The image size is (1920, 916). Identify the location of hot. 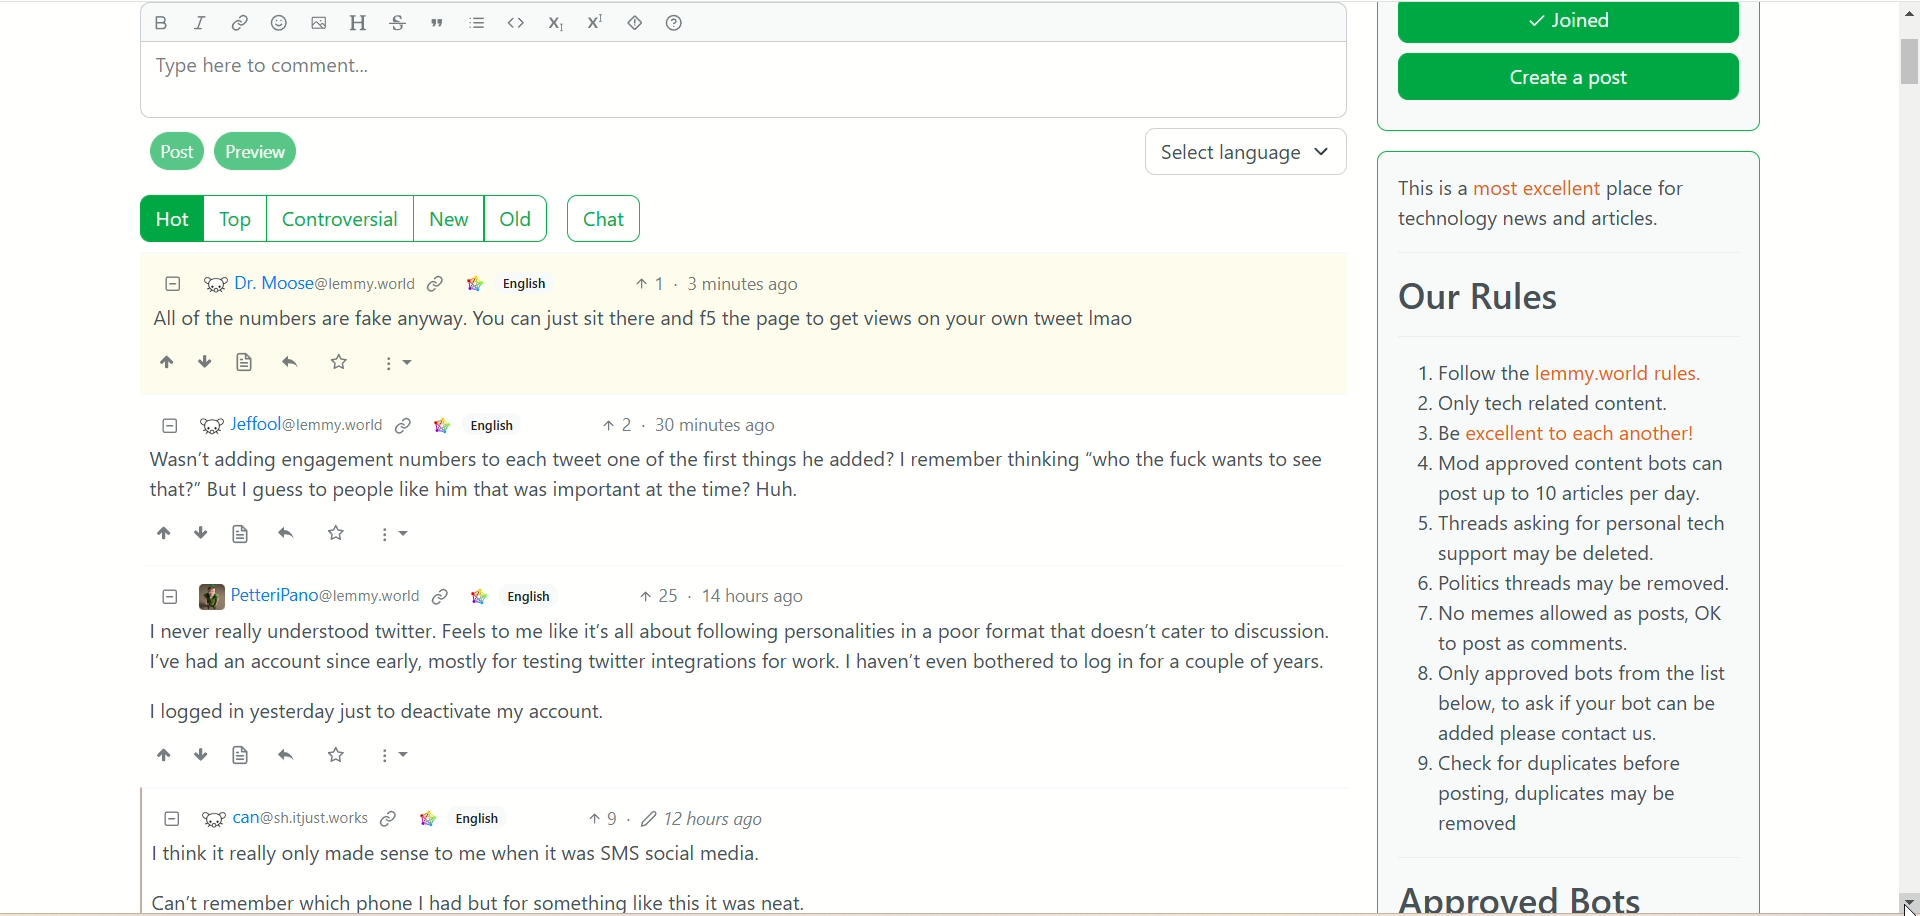
(173, 219).